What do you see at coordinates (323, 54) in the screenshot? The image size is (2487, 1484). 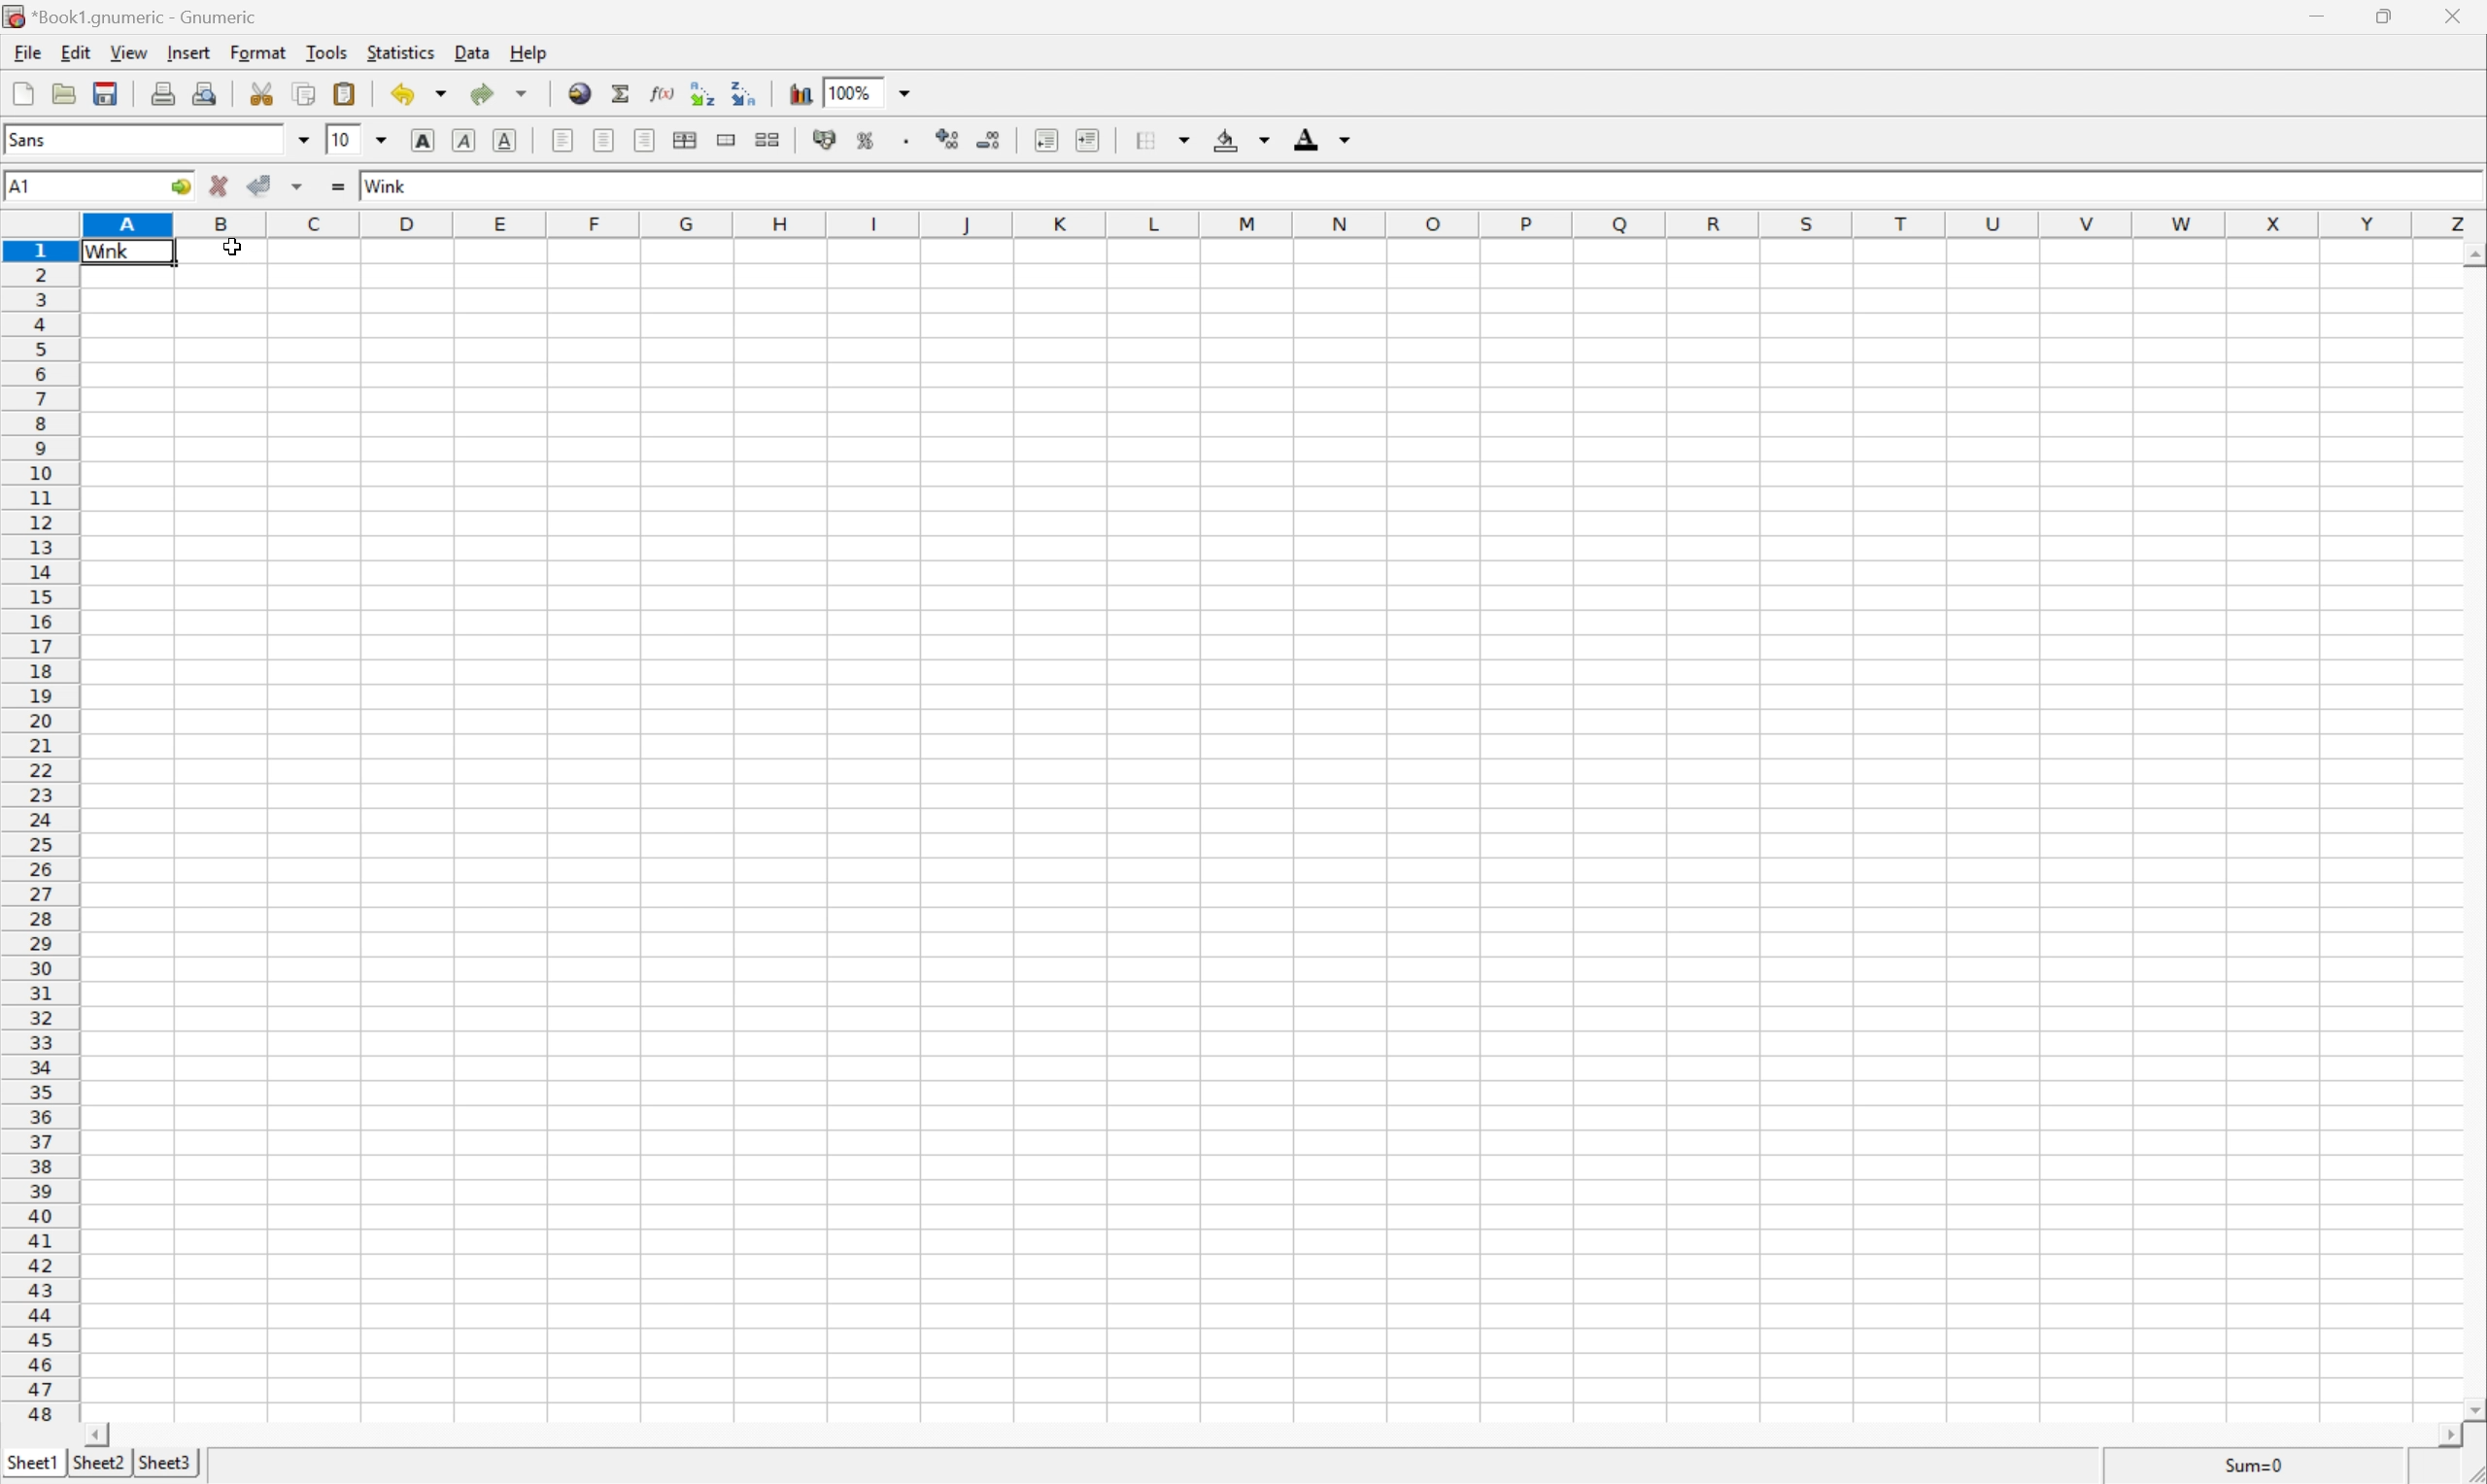 I see `tools` at bounding box center [323, 54].